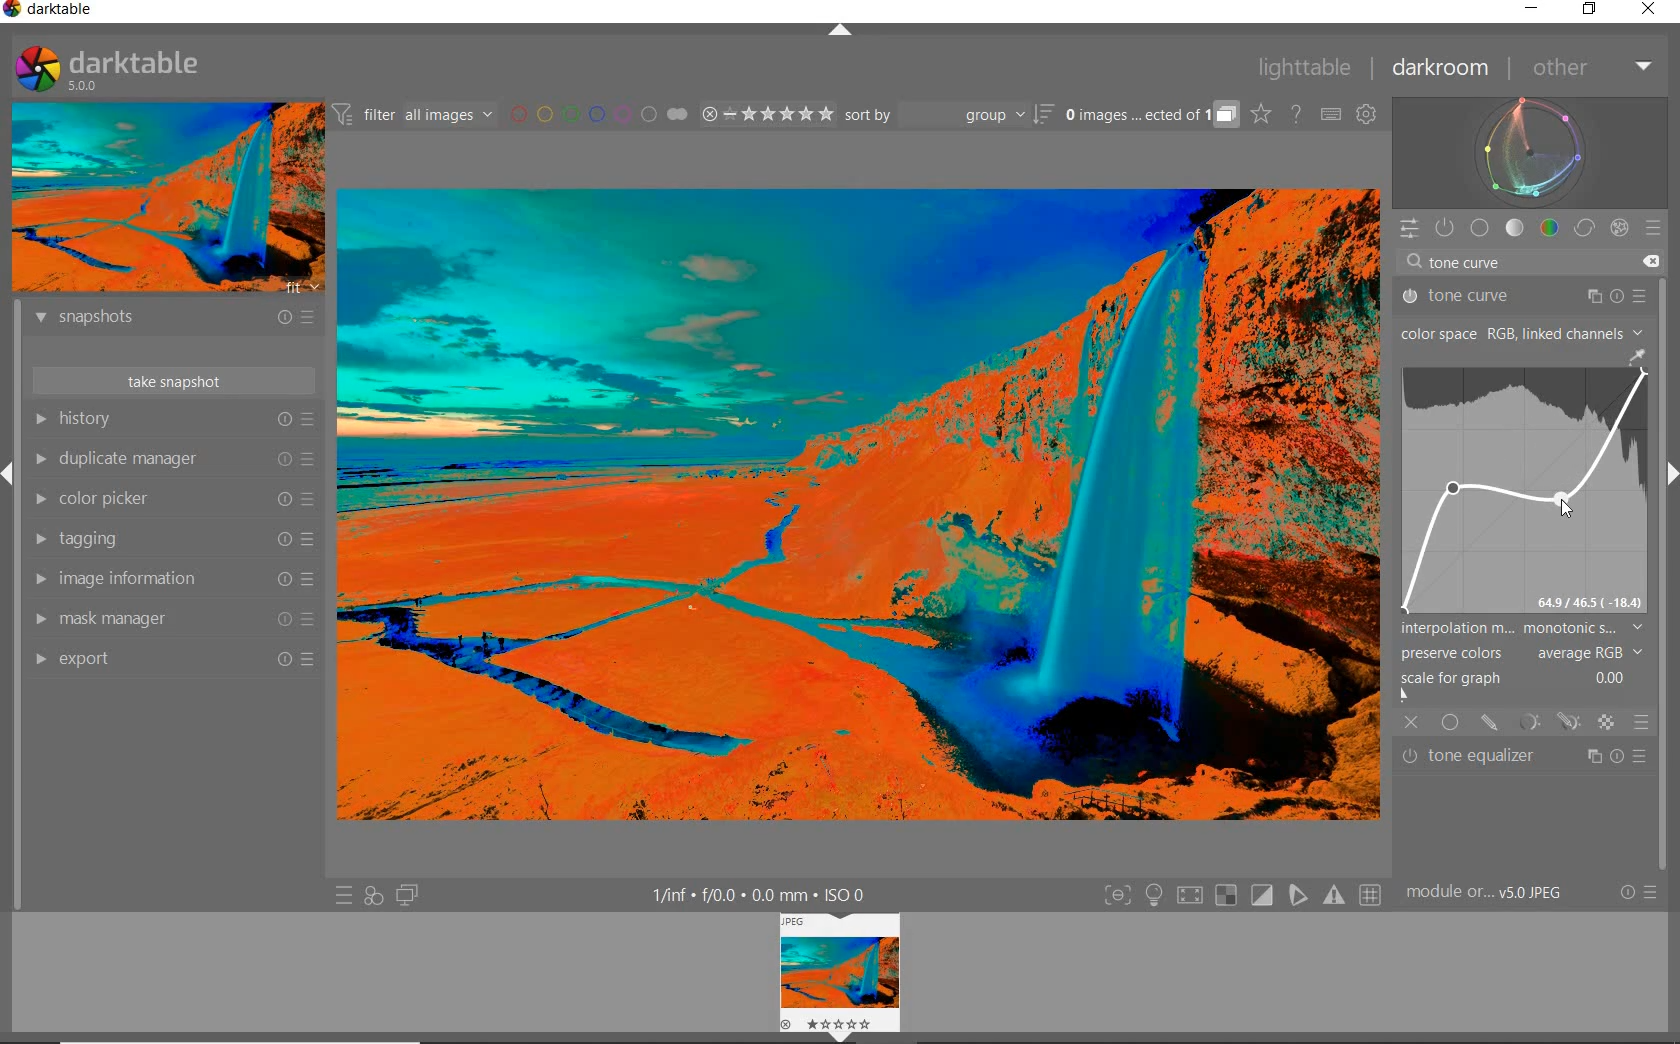  What do you see at coordinates (949, 114) in the screenshot?
I see `sort by` at bounding box center [949, 114].